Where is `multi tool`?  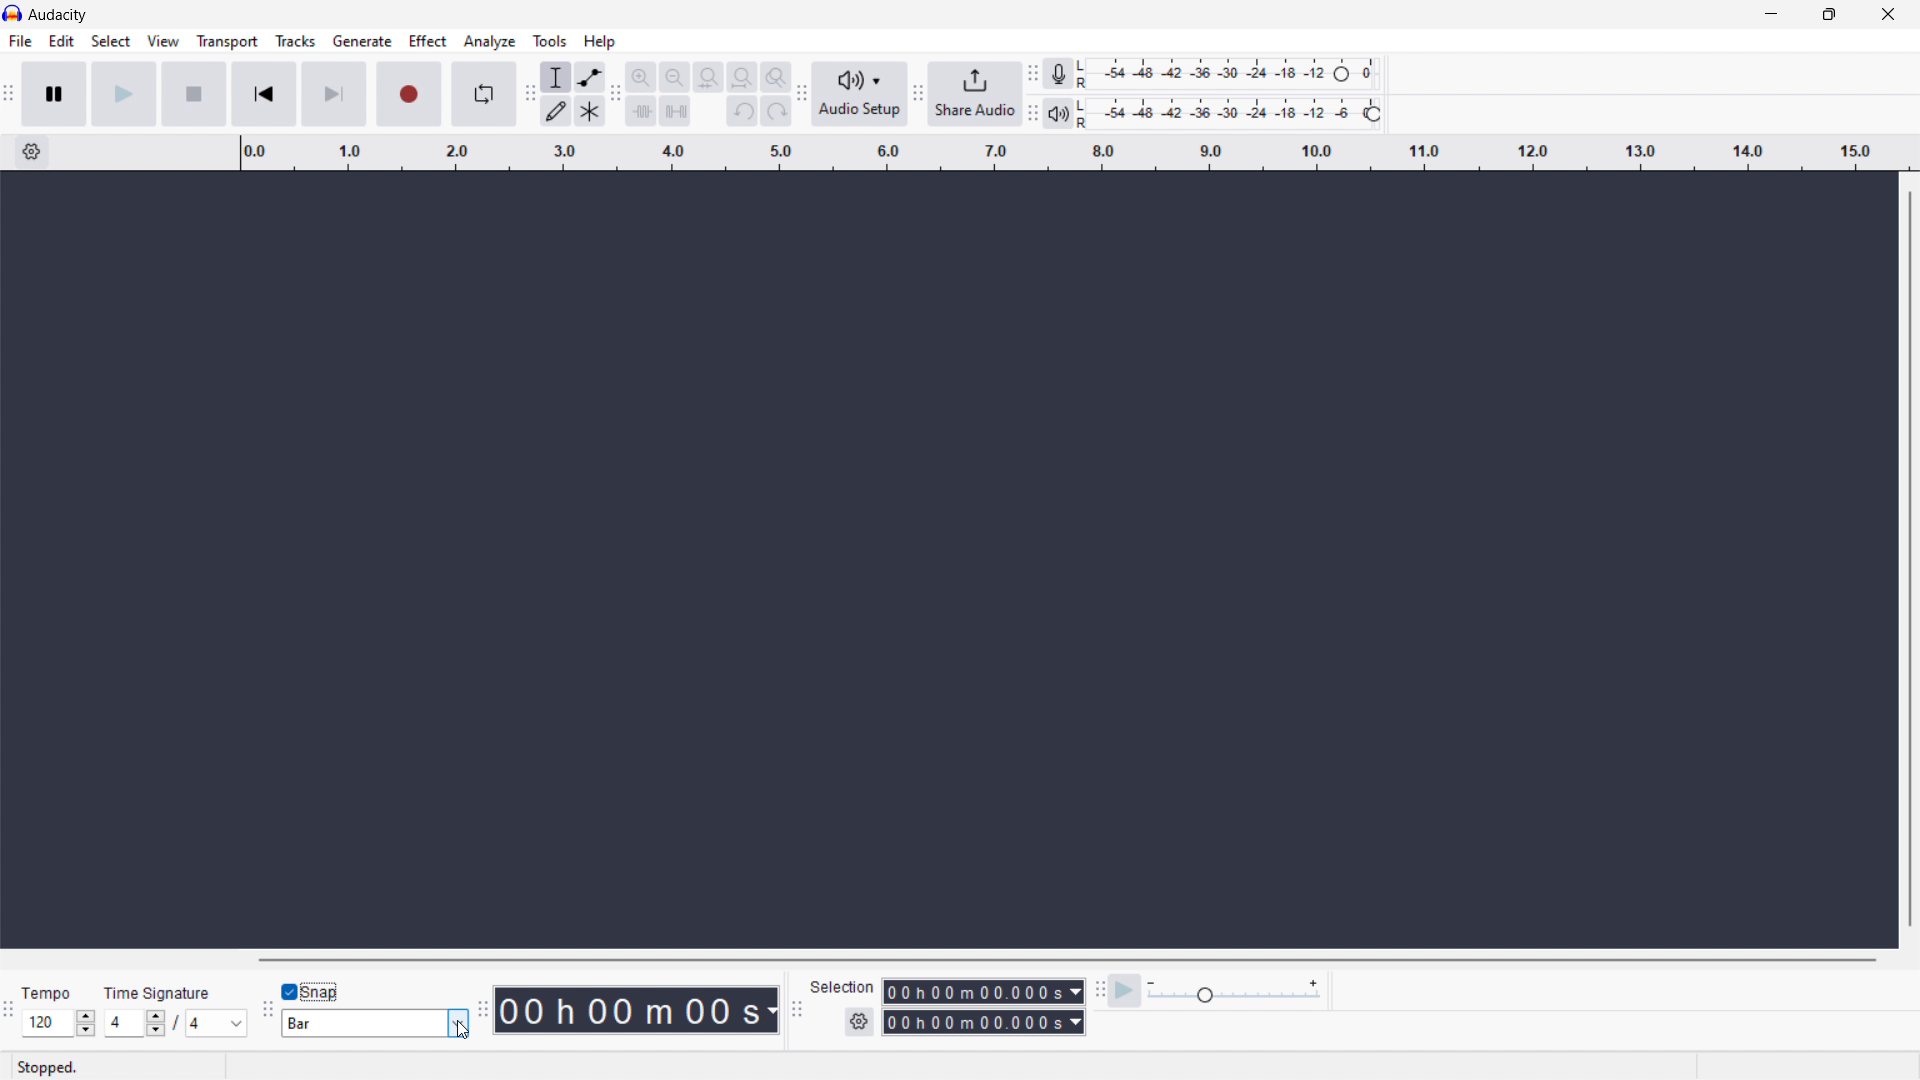
multi tool is located at coordinates (589, 112).